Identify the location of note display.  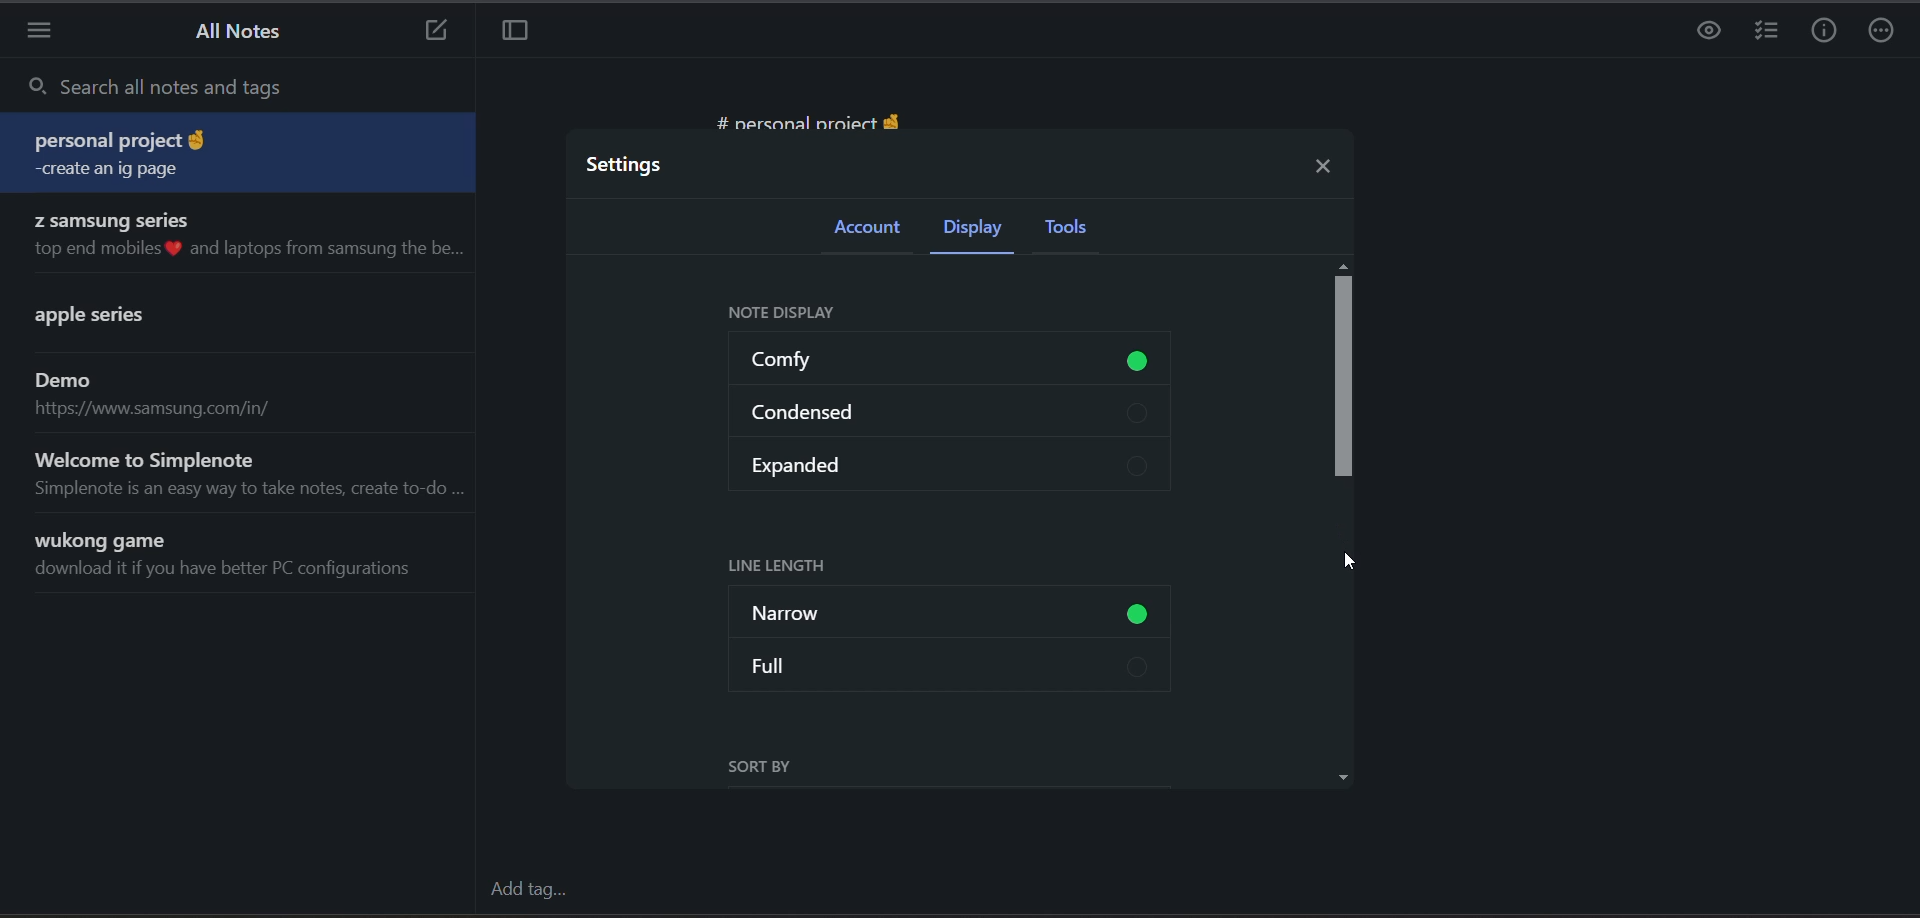
(797, 315).